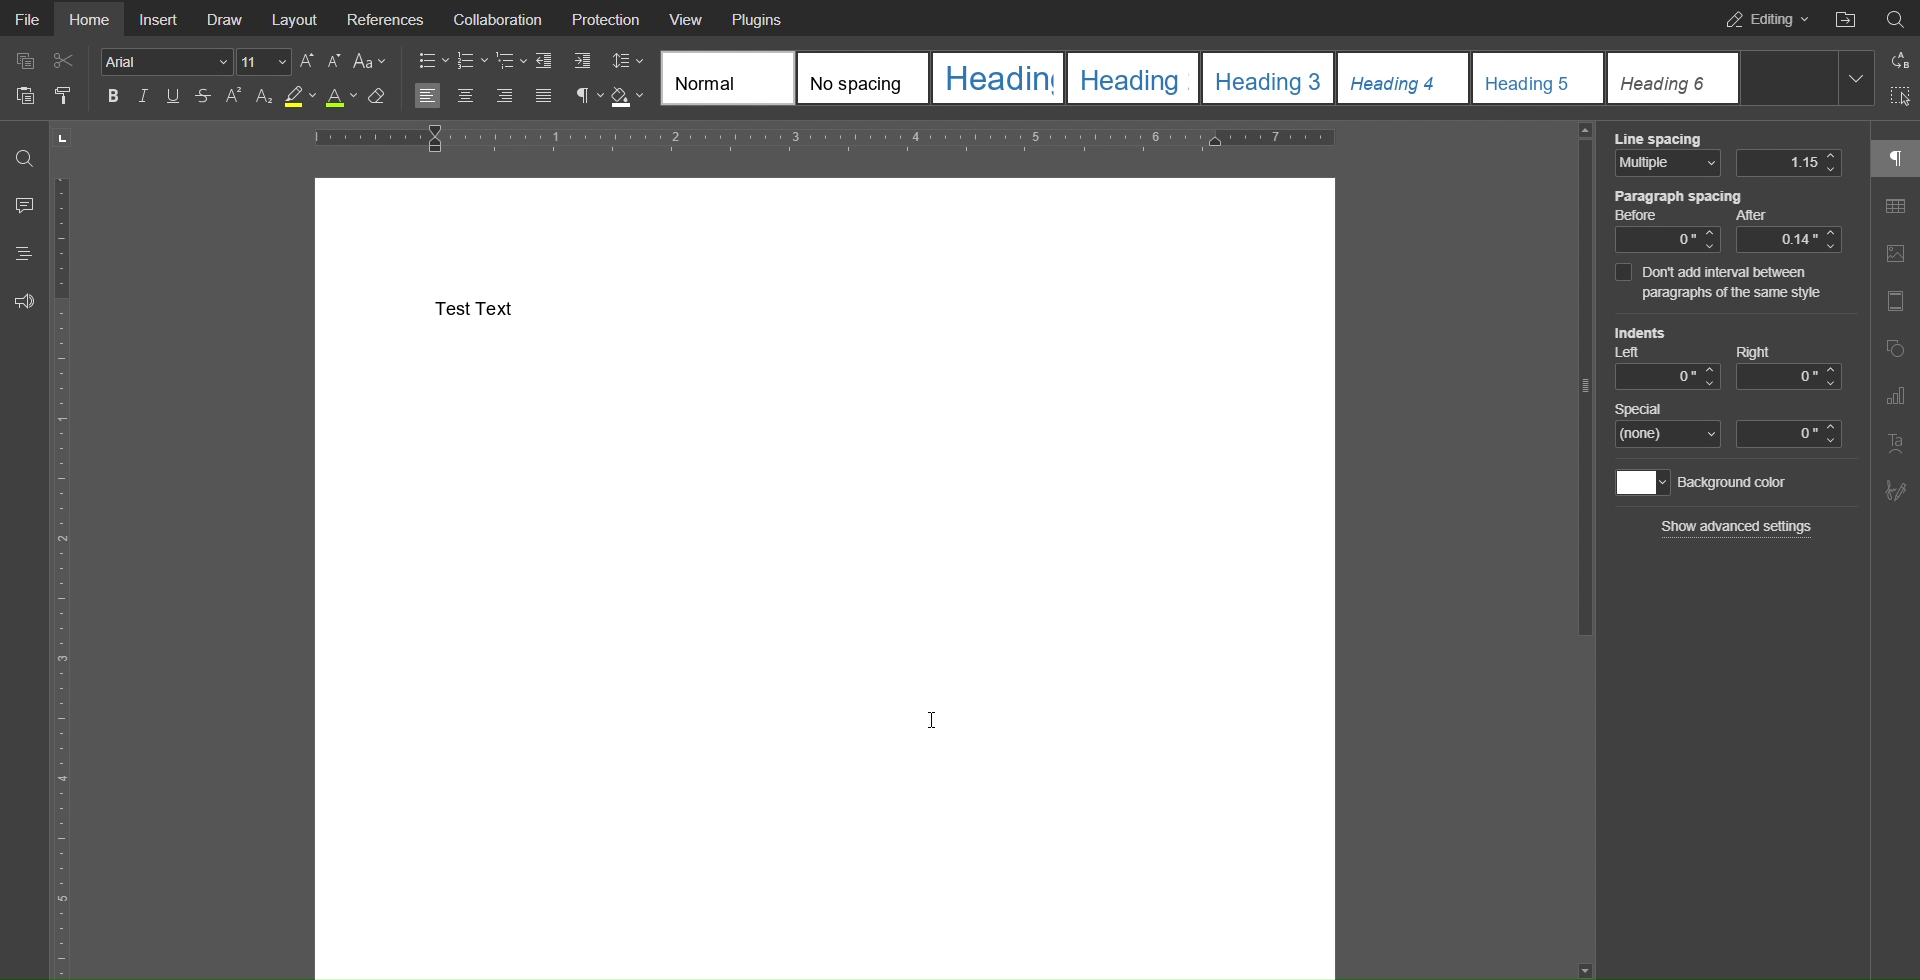 The image size is (1920, 980). I want to click on Plugins, so click(755, 18).